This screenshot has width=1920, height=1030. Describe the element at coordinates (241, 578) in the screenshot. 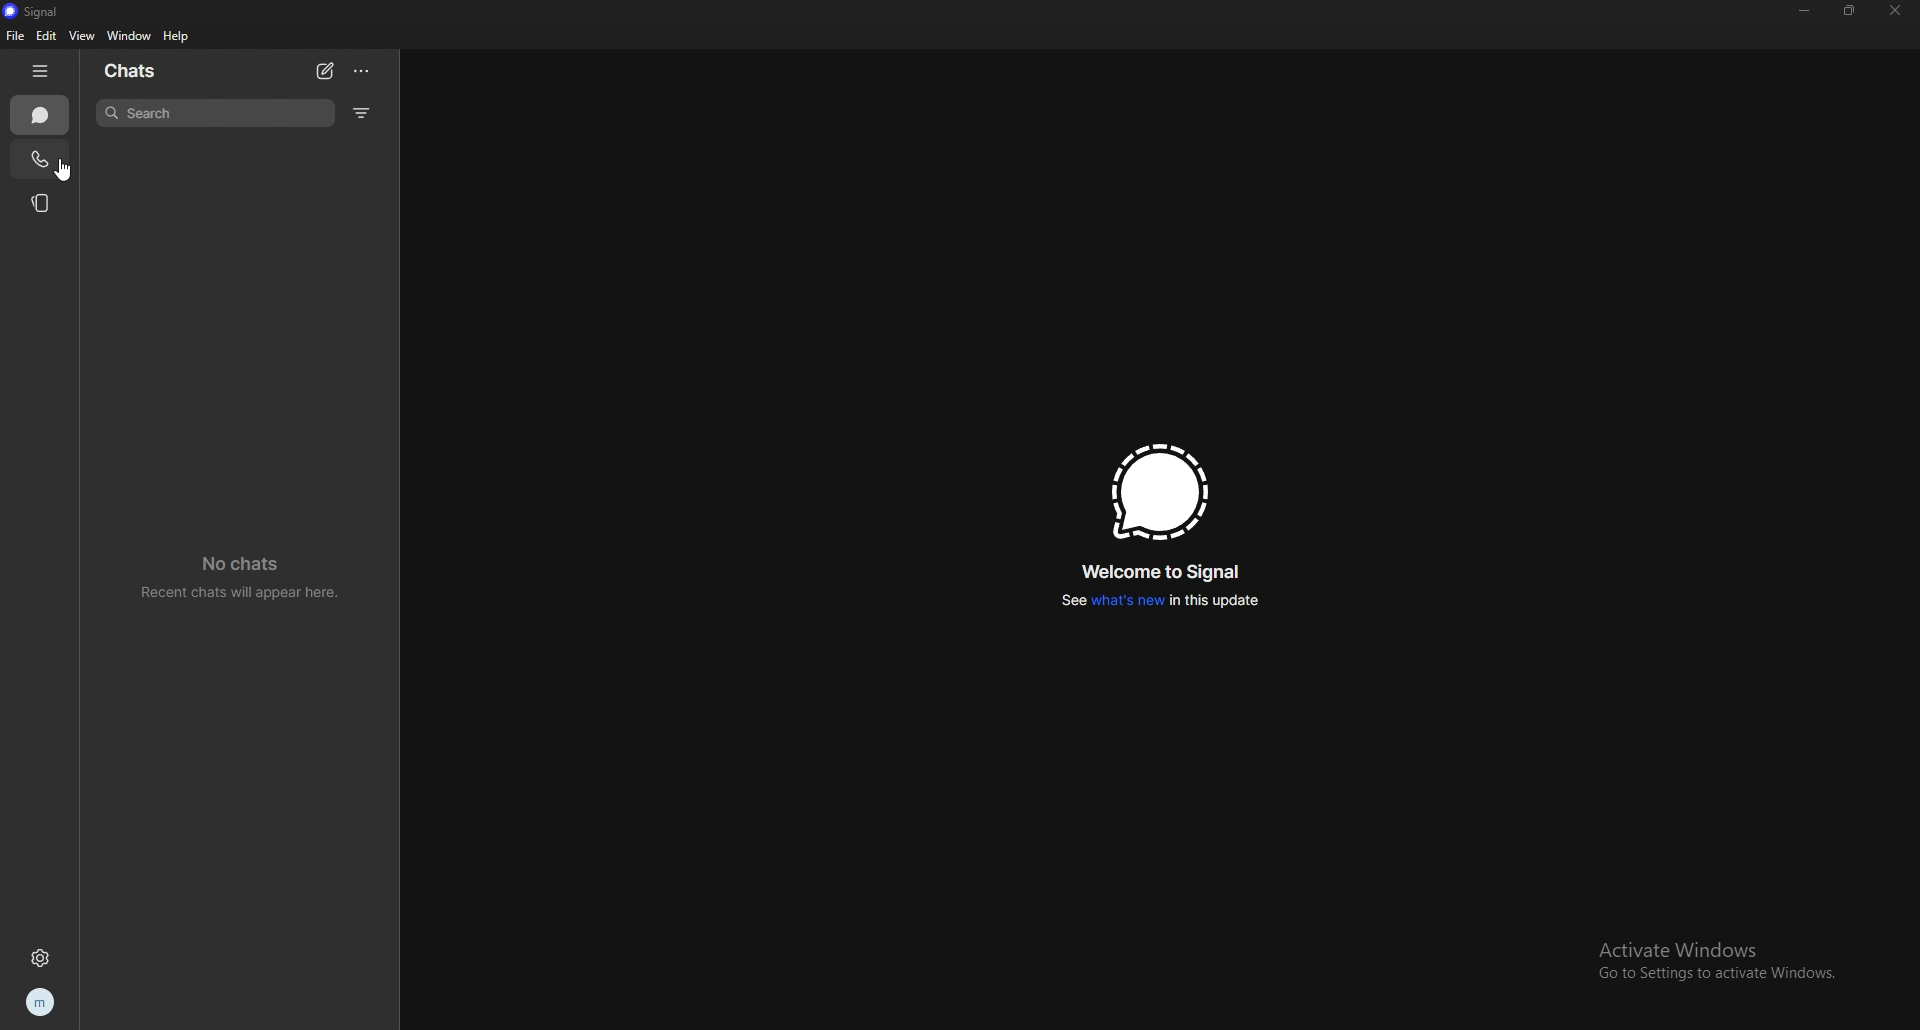

I see `no chats recent chats will appear here` at that location.